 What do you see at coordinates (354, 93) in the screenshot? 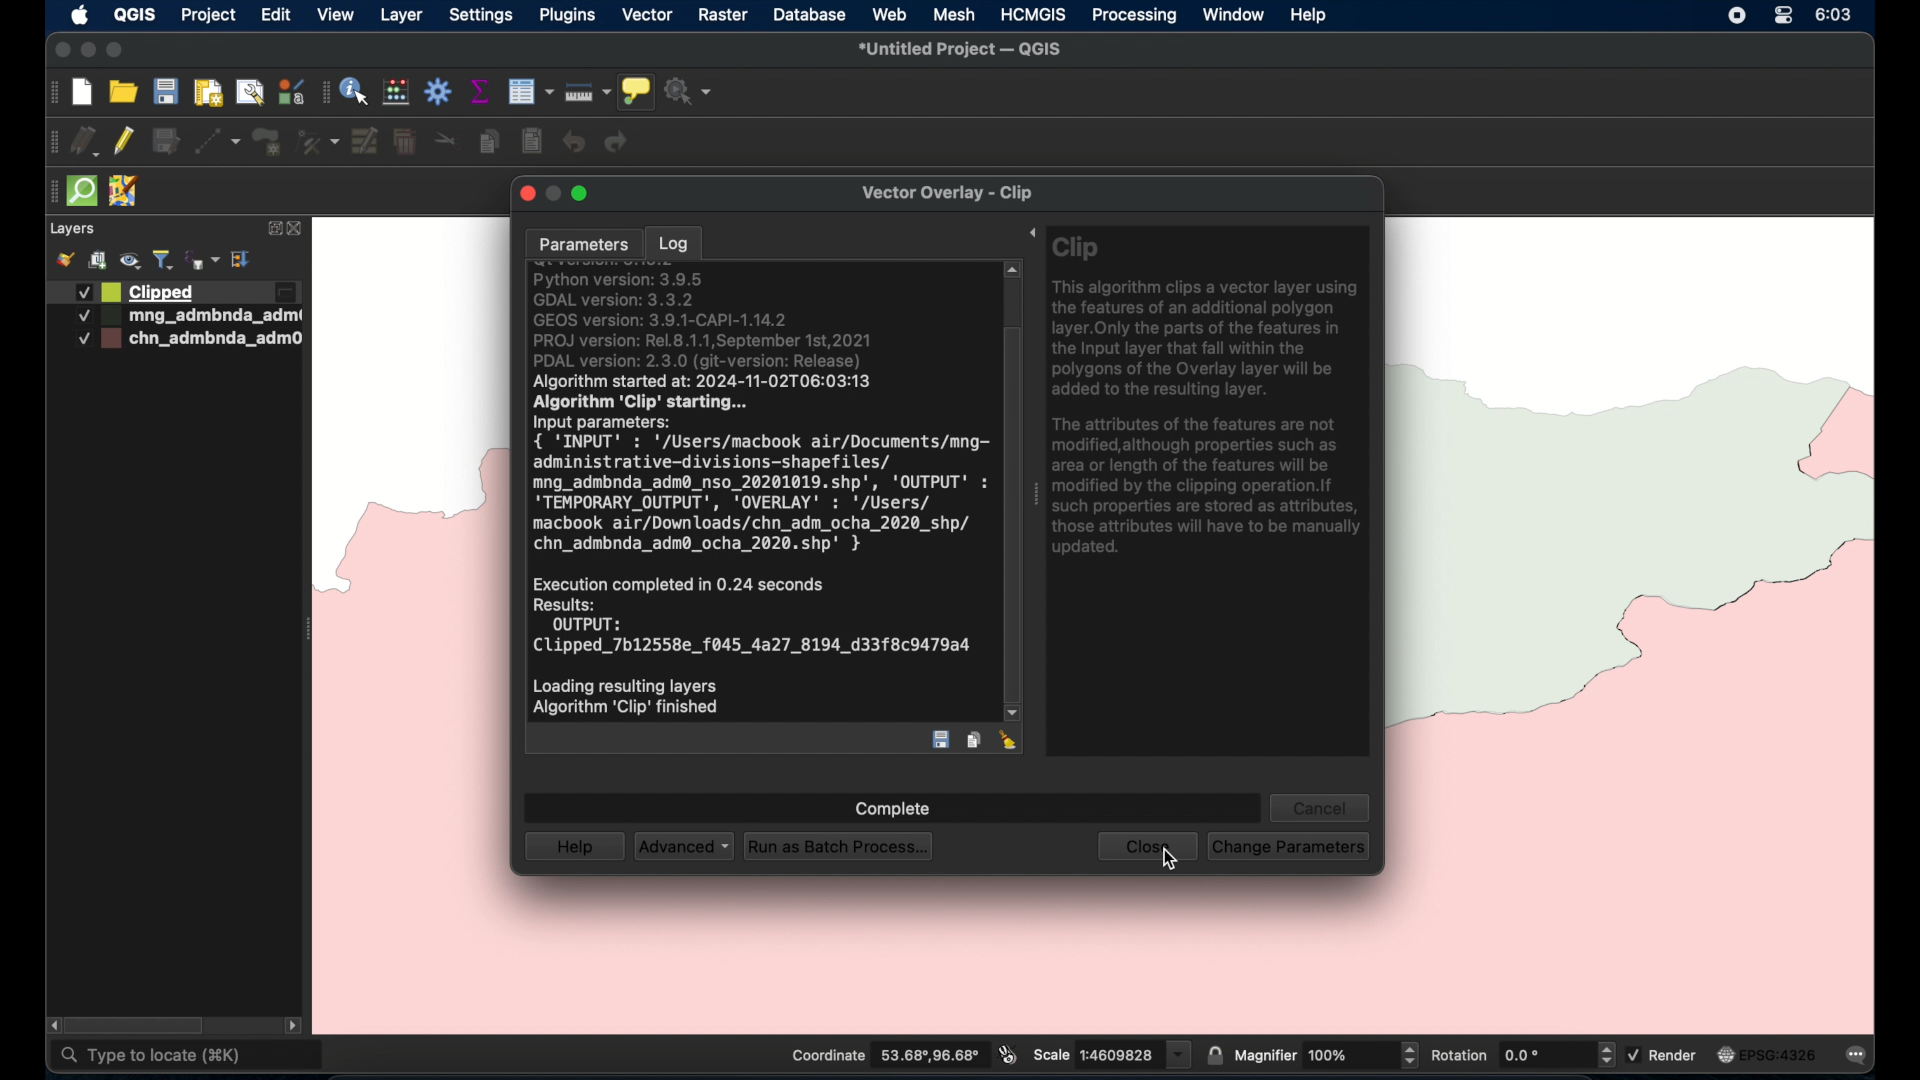
I see `` at bounding box center [354, 93].